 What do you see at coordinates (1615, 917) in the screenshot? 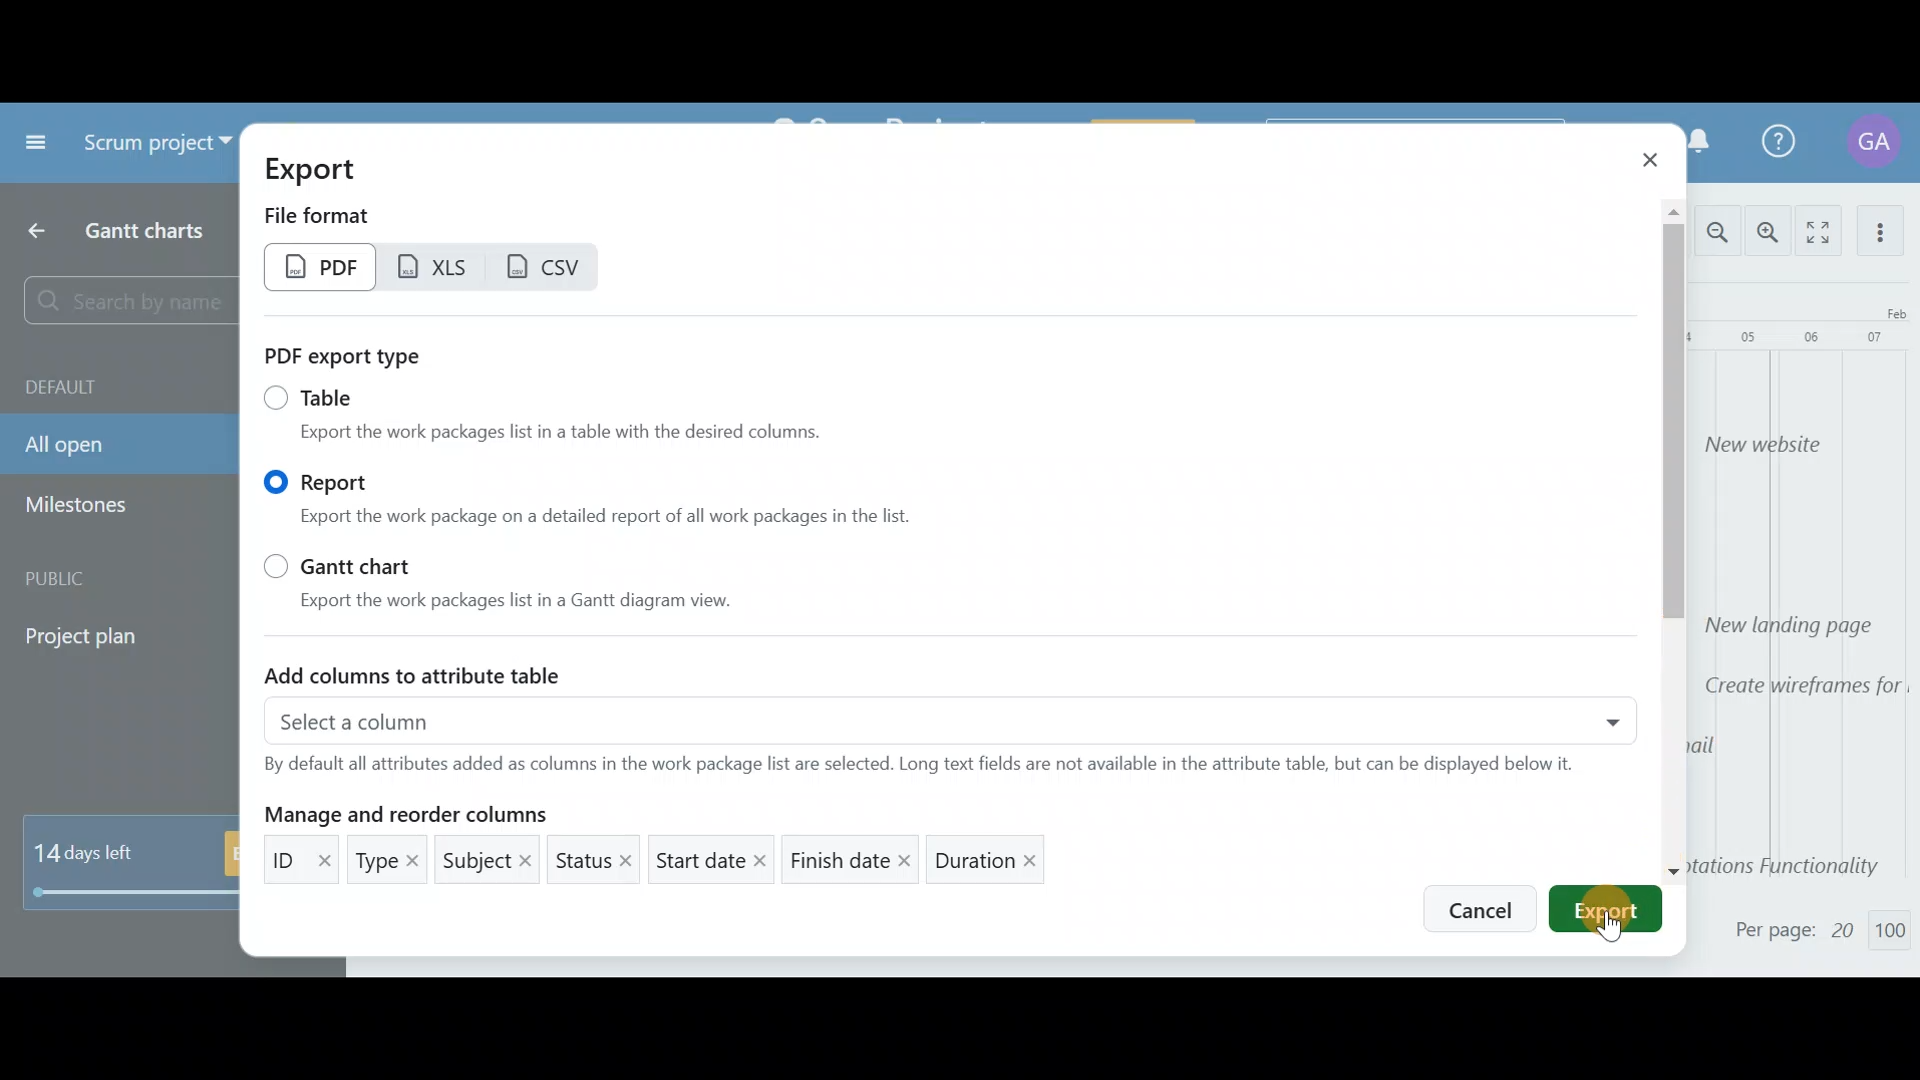
I see `Cursor on export` at bounding box center [1615, 917].